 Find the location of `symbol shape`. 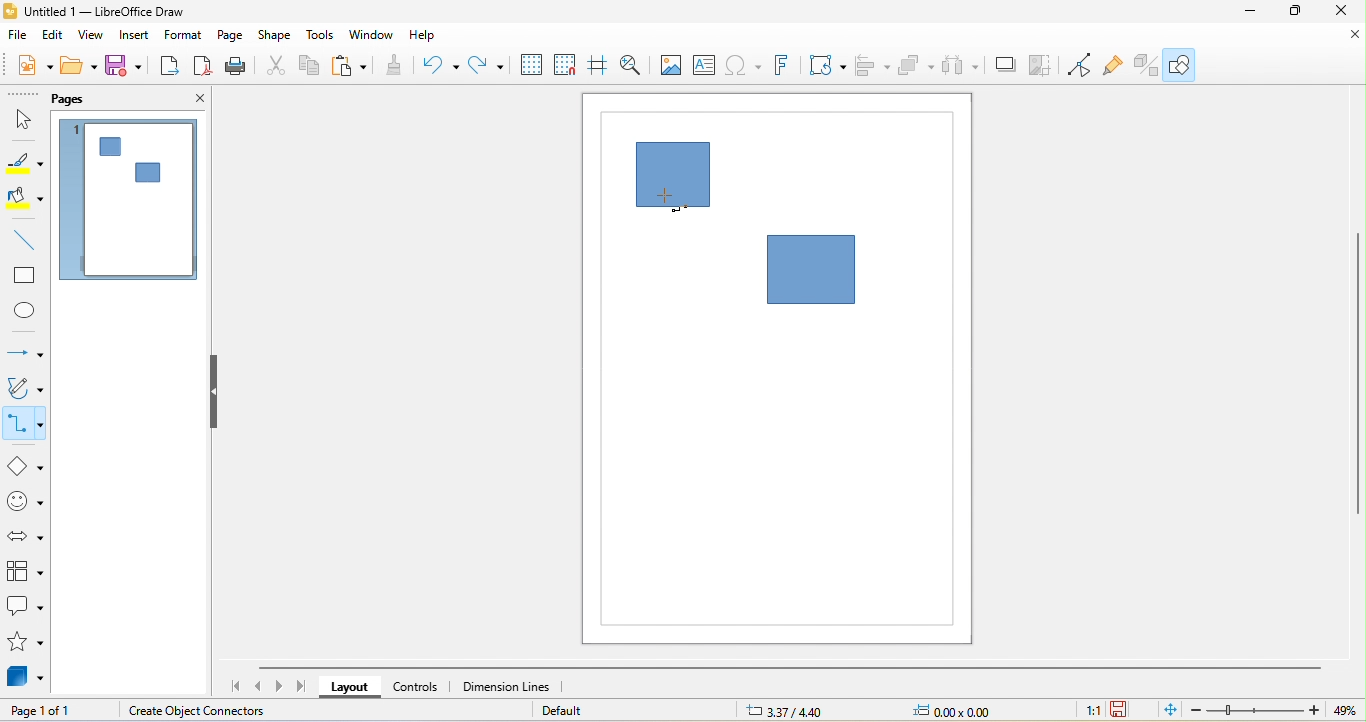

symbol shape is located at coordinates (28, 502).